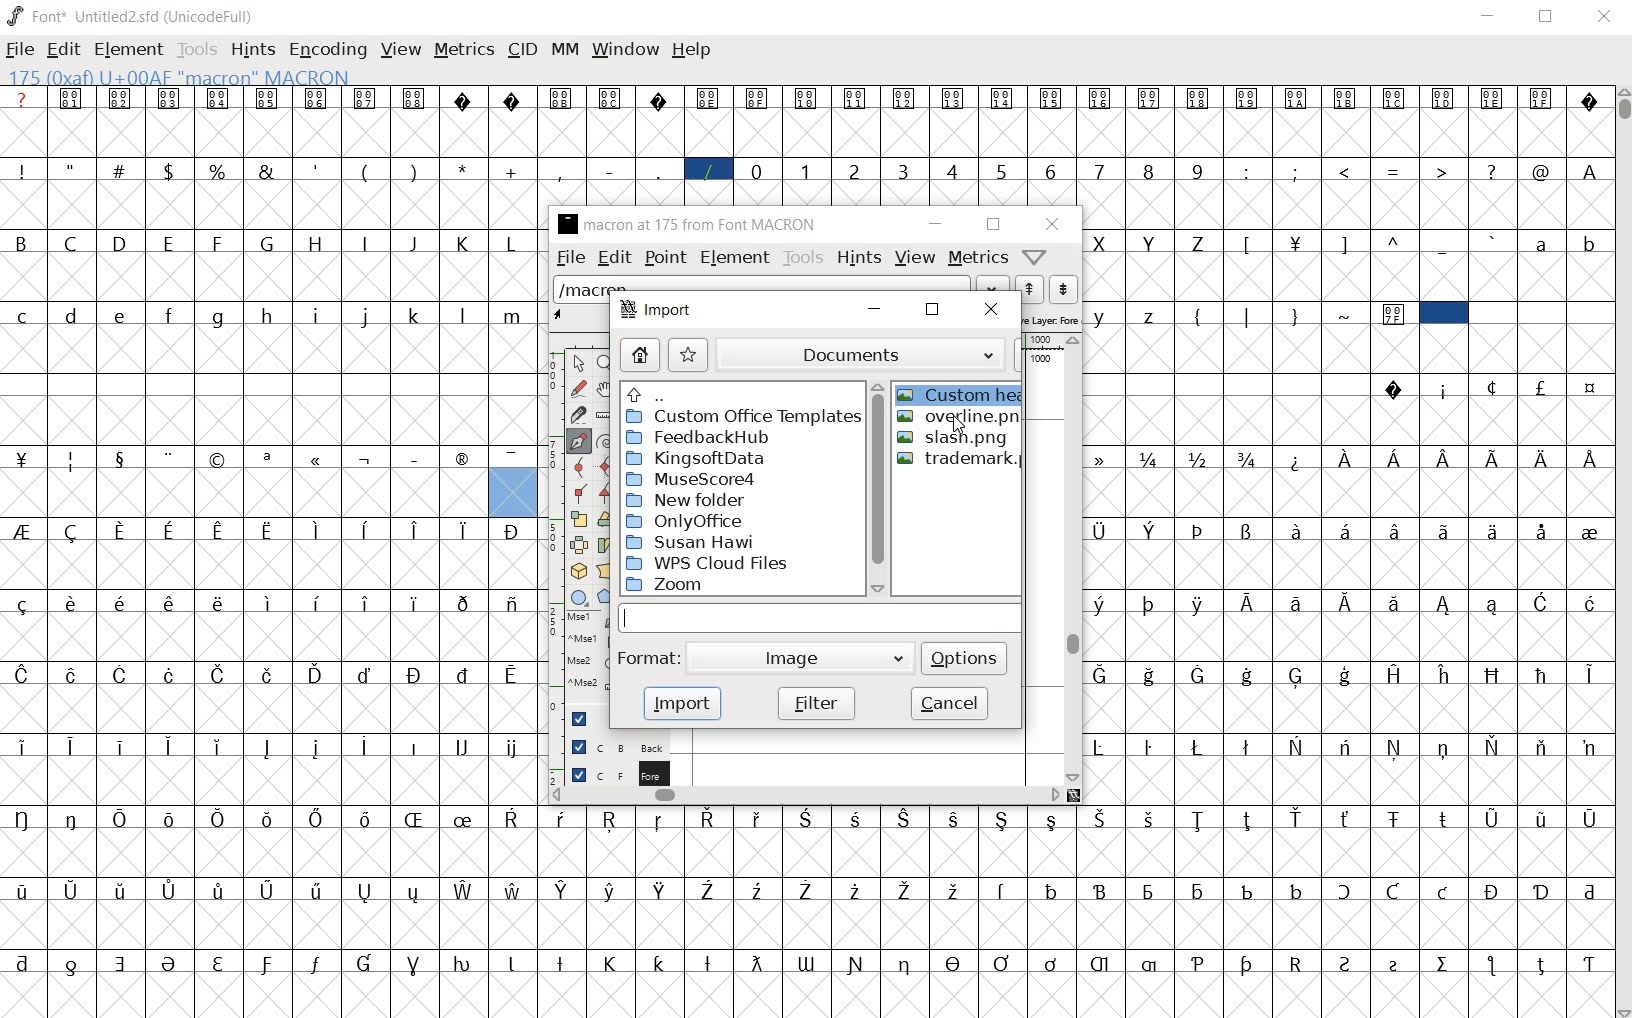  Describe the element at coordinates (321, 818) in the screenshot. I see `Symbol` at that location.